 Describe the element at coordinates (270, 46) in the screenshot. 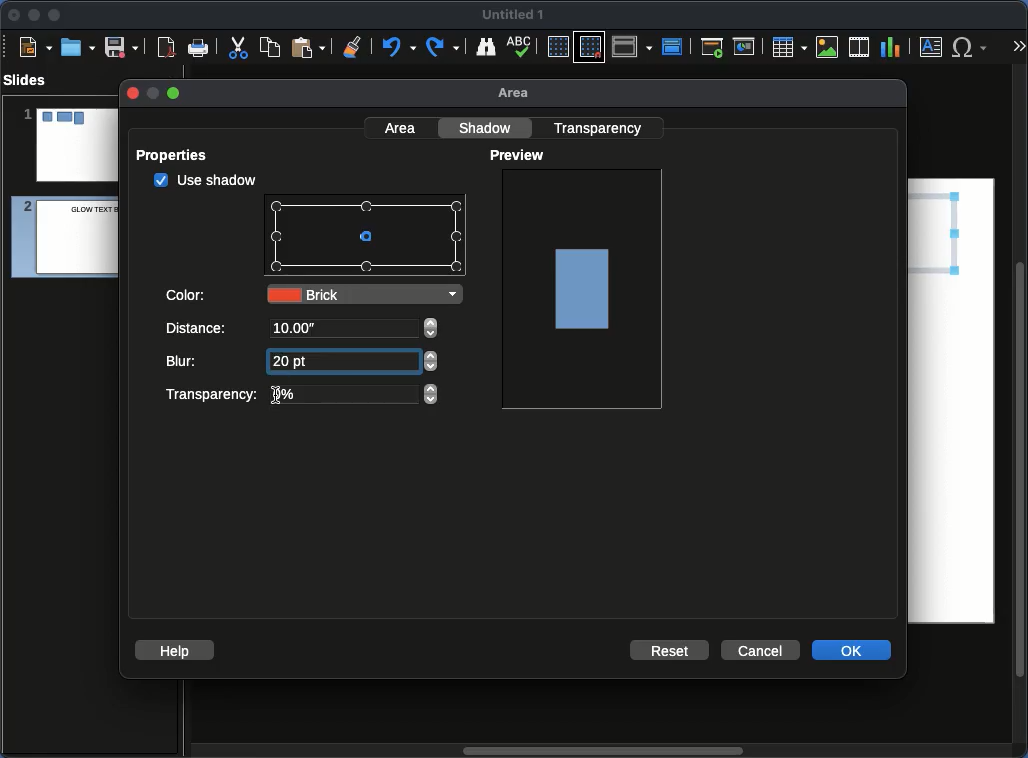

I see `Copy` at that location.